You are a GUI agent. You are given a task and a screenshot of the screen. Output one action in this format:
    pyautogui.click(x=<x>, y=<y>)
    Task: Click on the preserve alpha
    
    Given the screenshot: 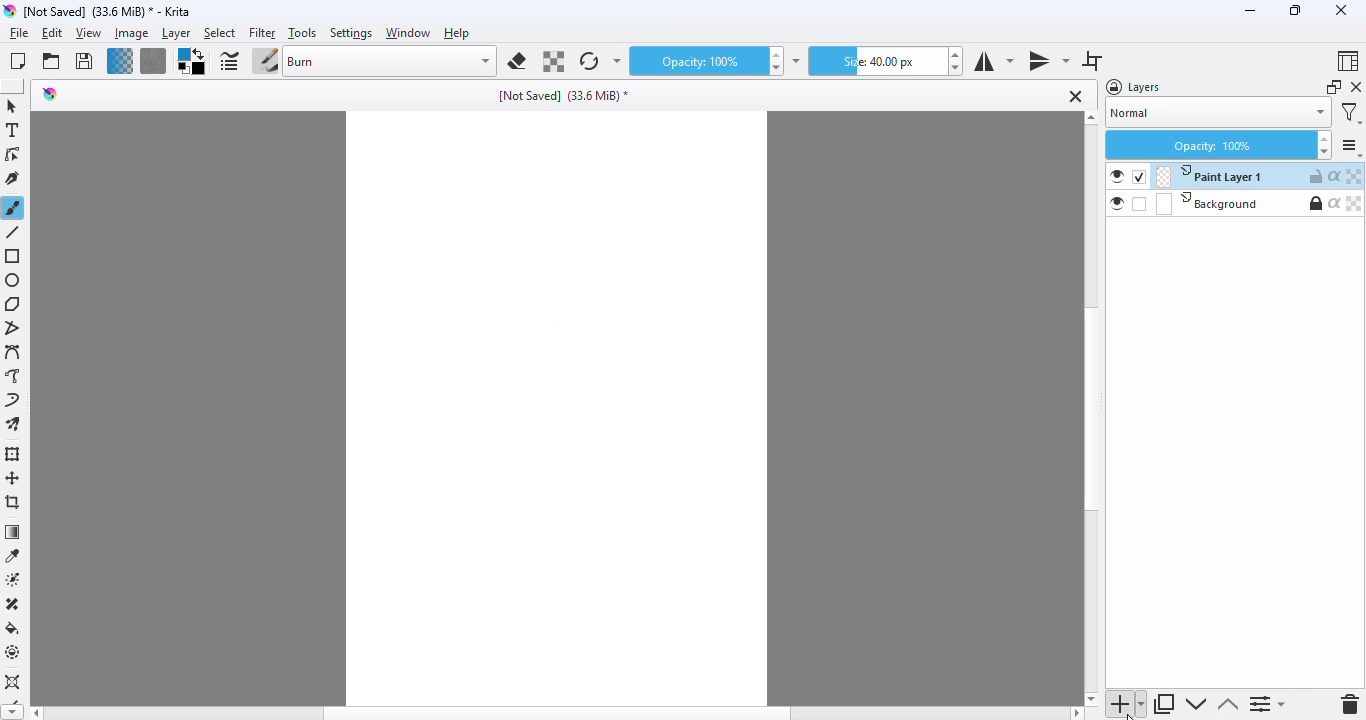 What is the action you would take?
    pyautogui.click(x=554, y=62)
    